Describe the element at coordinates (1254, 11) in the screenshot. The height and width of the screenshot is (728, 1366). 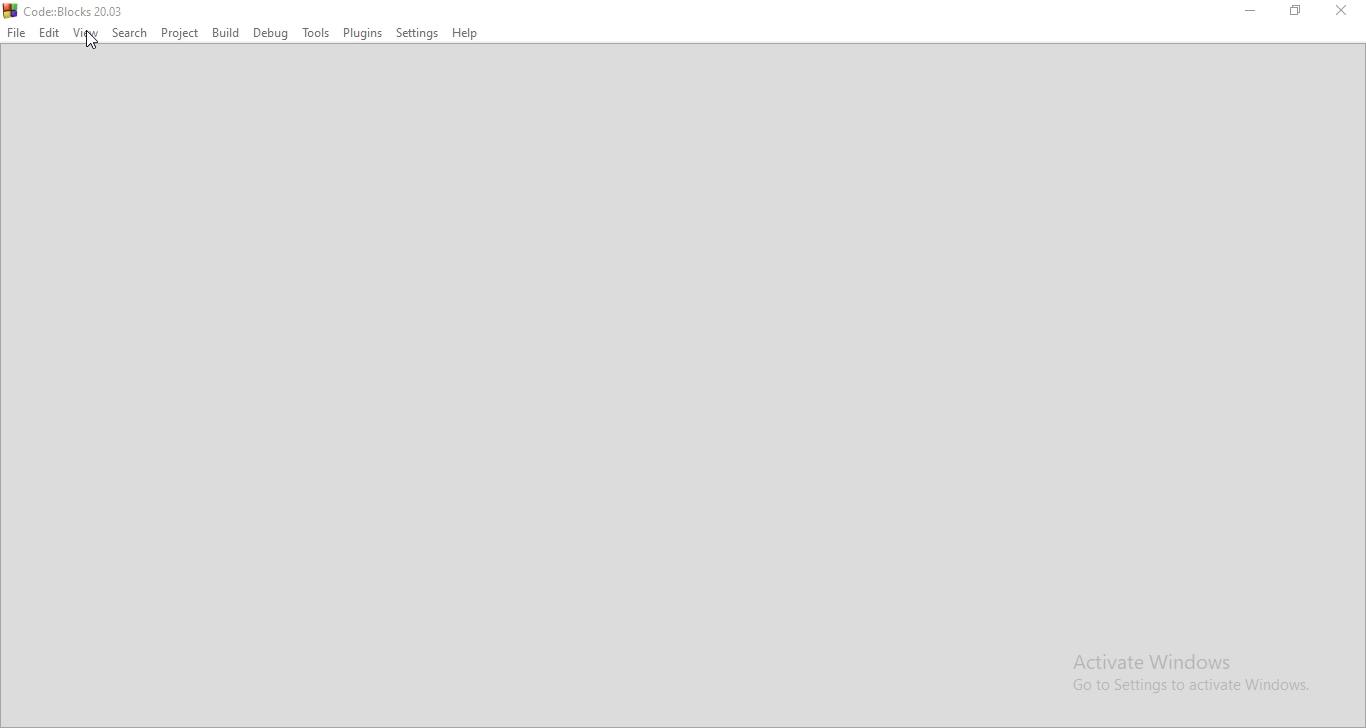
I see `Minimise` at that location.